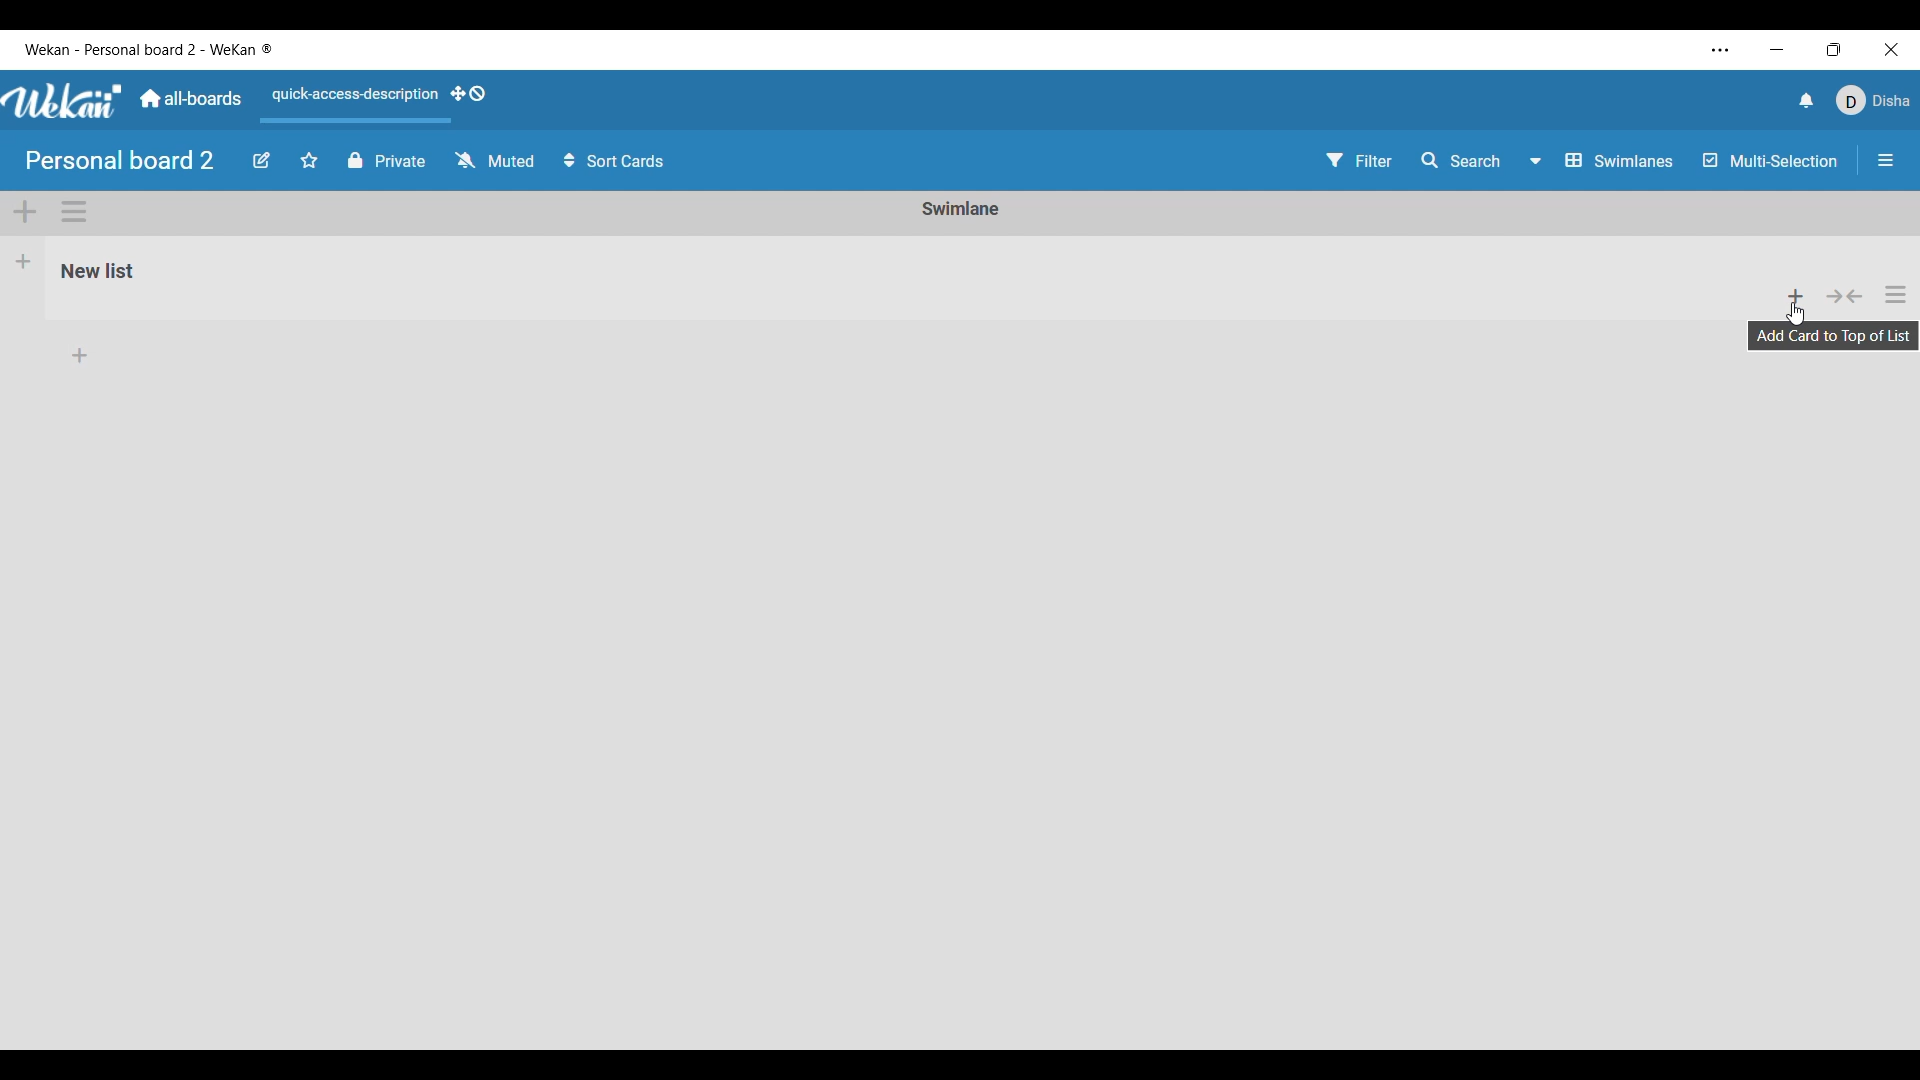 This screenshot has height=1080, width=1920. Describe the element at coordinates (1360, 160) in the screenshot. I see `Filter` at that location.